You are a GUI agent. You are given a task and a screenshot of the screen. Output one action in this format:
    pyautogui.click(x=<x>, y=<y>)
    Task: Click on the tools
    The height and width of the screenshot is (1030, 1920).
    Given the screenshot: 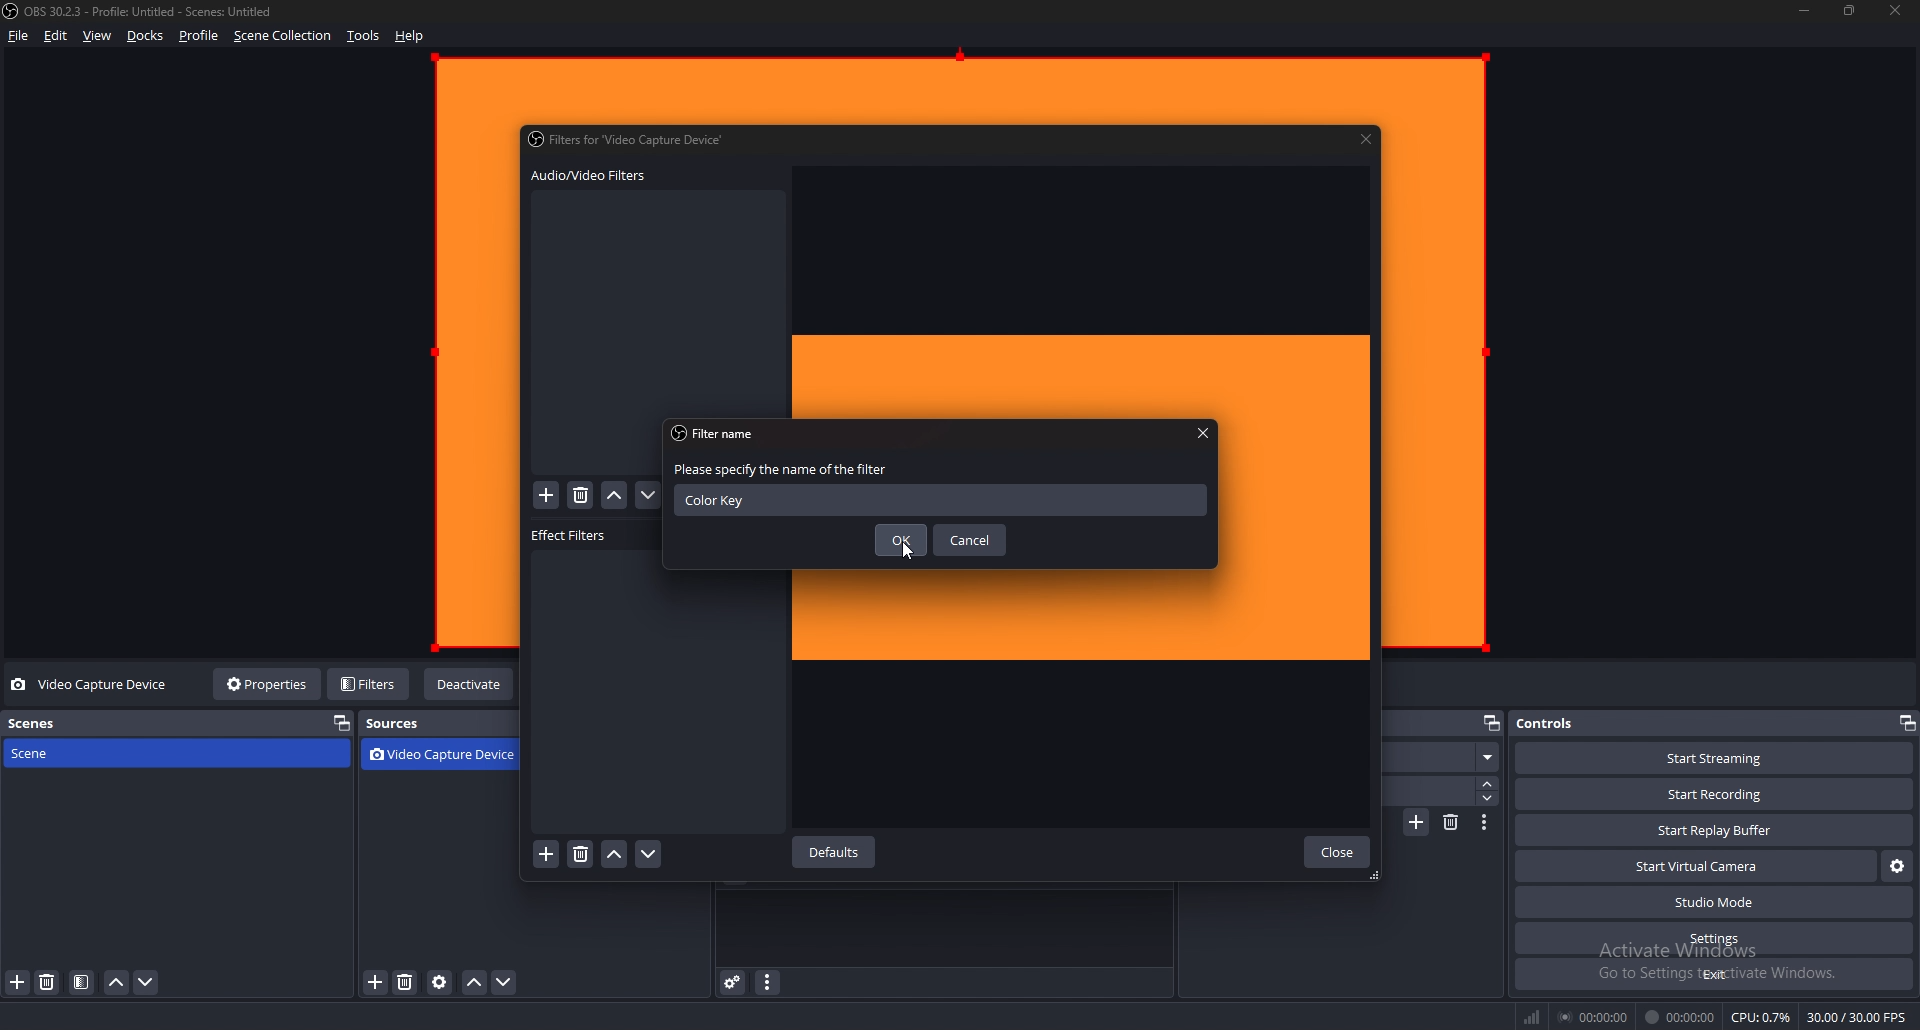 What is the action you would take?
    pyautogui.click(x=364, y=36)
    